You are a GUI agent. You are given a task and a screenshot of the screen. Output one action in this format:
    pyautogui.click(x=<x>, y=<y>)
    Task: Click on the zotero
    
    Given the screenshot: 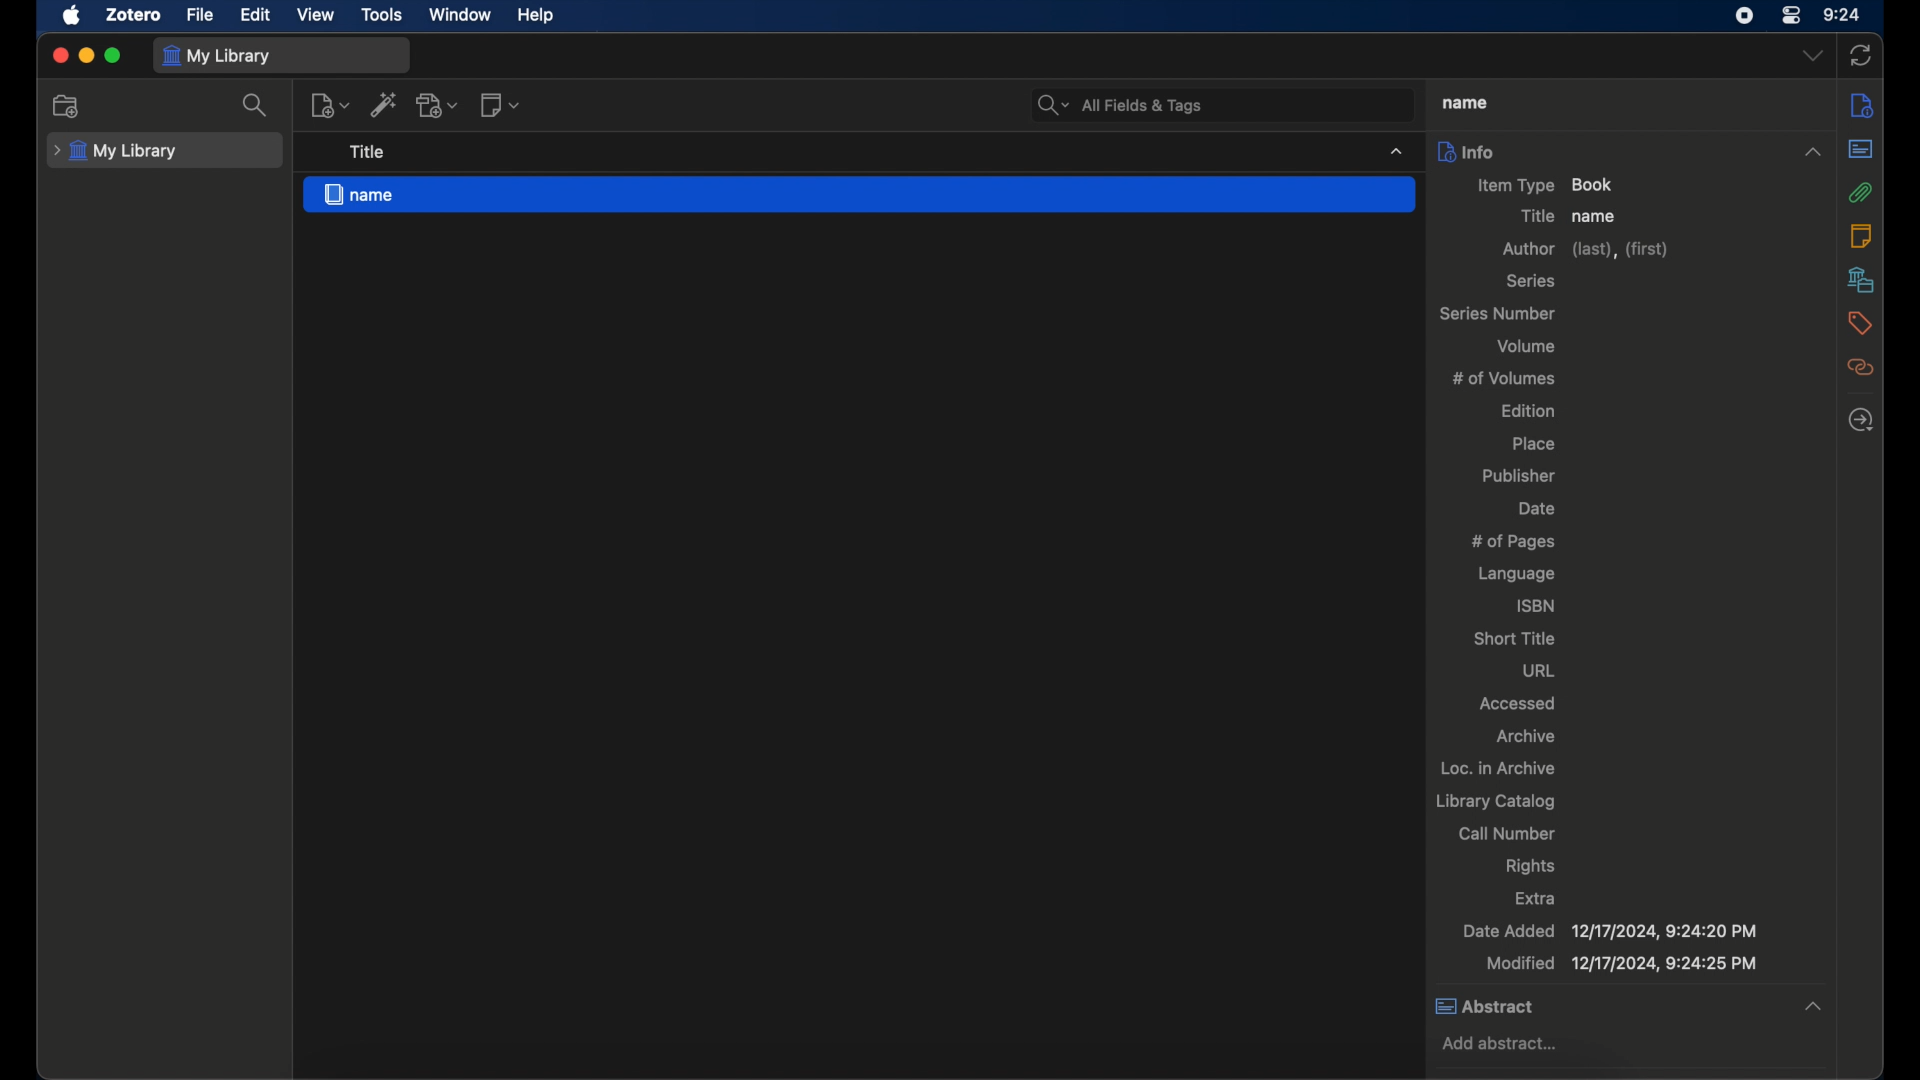 What is the action you would take?
    pyautogui.click(x=132, y=14)
    